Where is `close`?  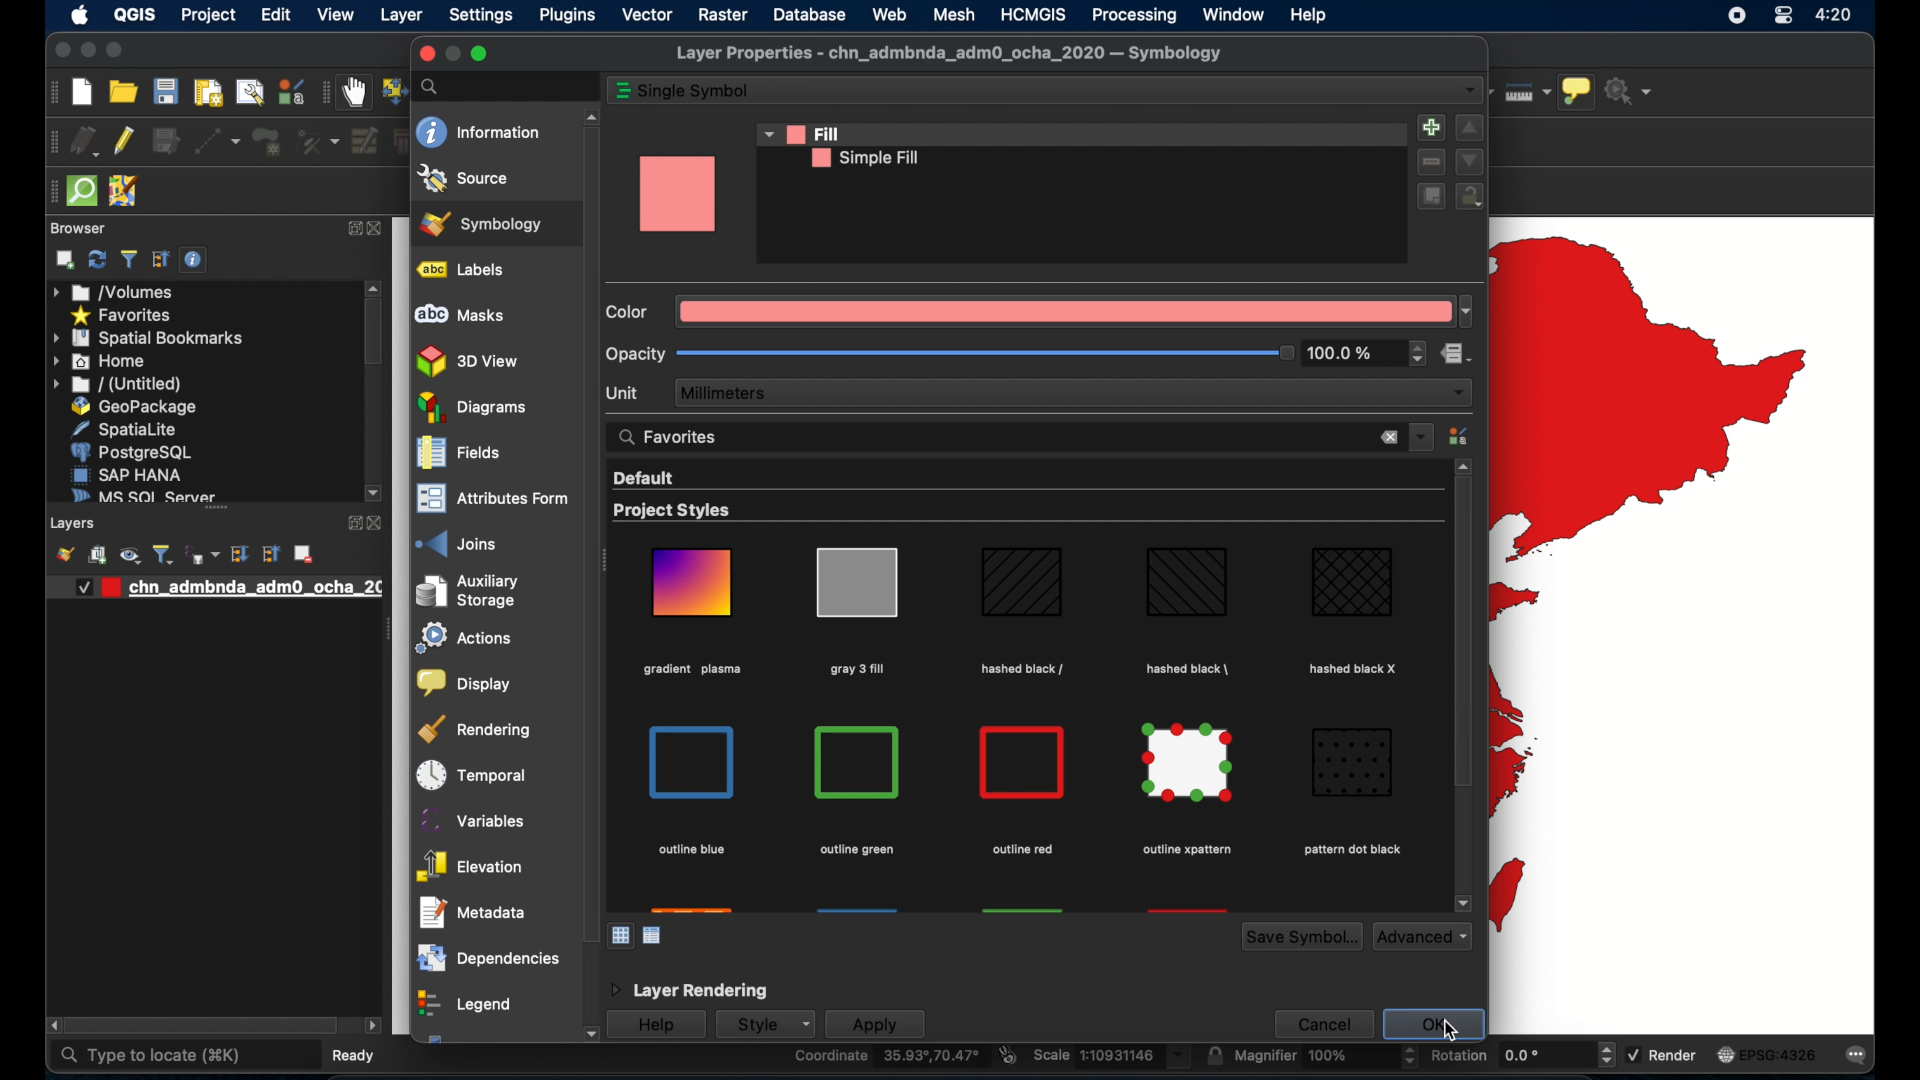
close is located at coordinates (1389, 439).